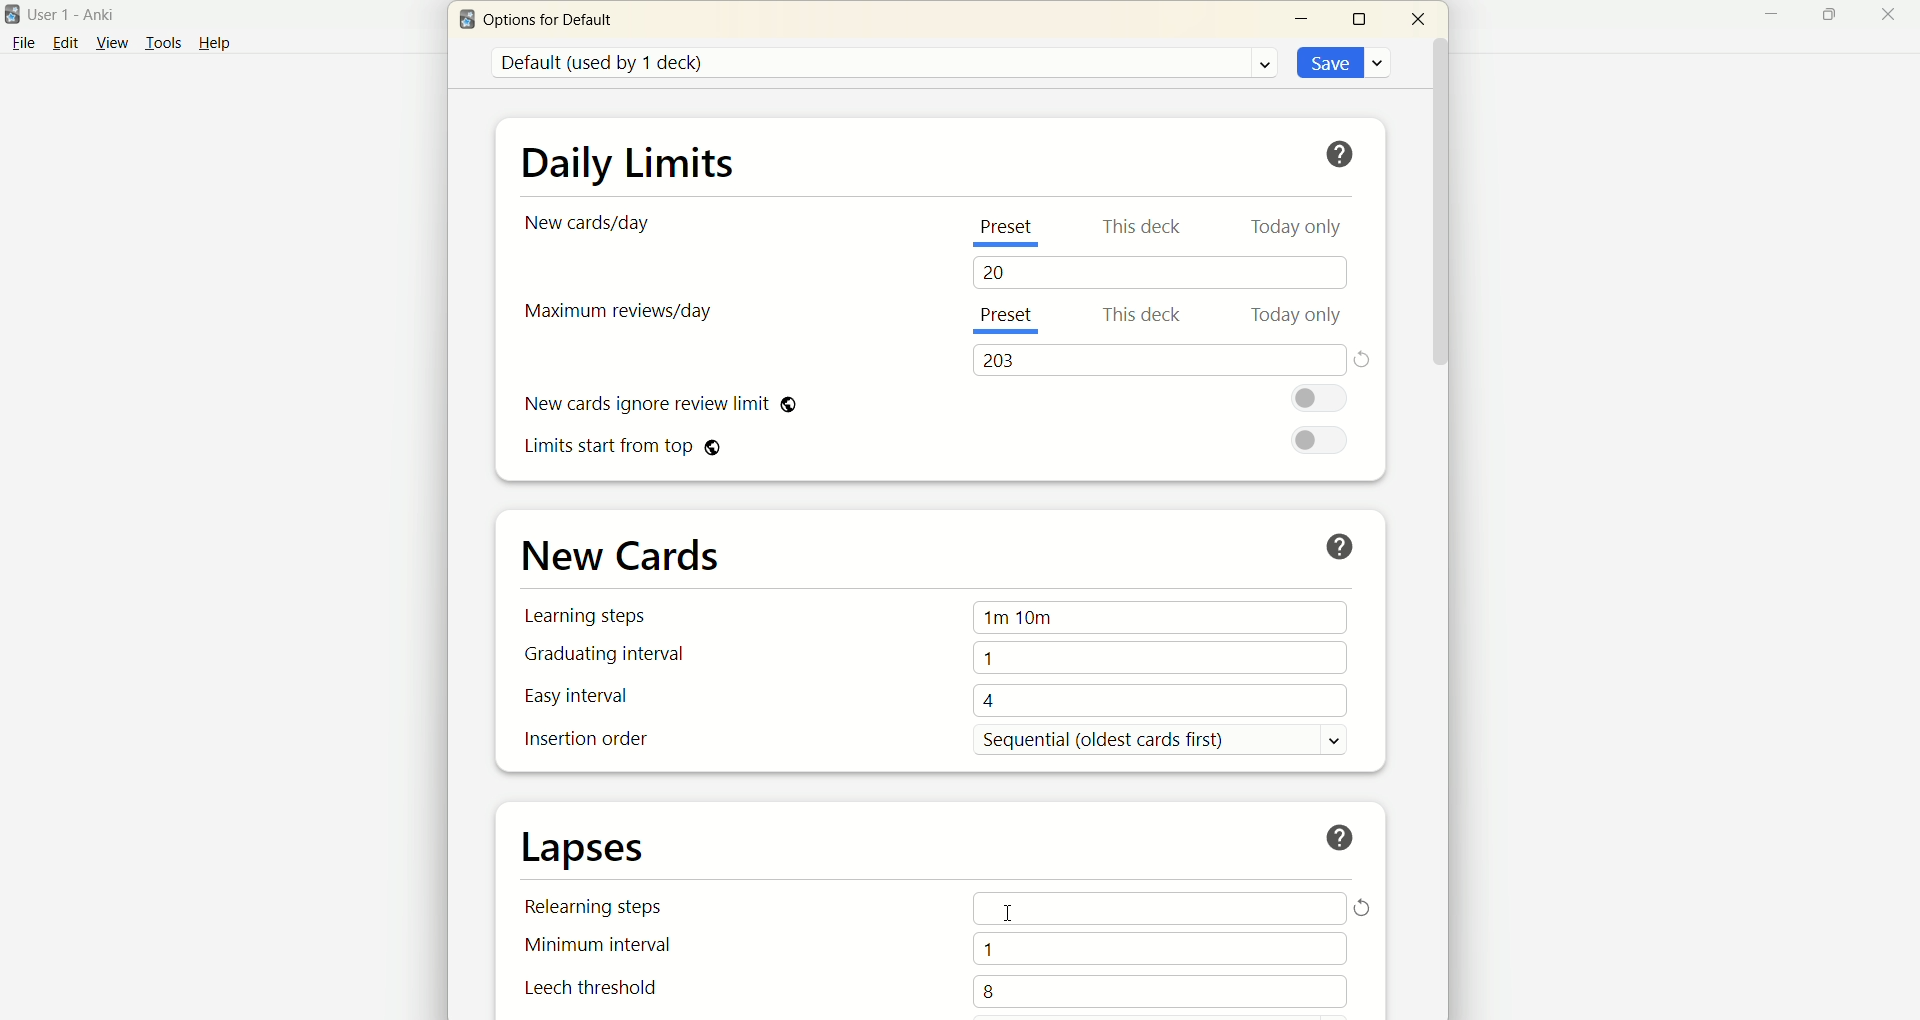 This screenshot has height=1020, width=1920. Describe the element at coordinates (1004, 235) in the screenshot. I see `present` at that location.